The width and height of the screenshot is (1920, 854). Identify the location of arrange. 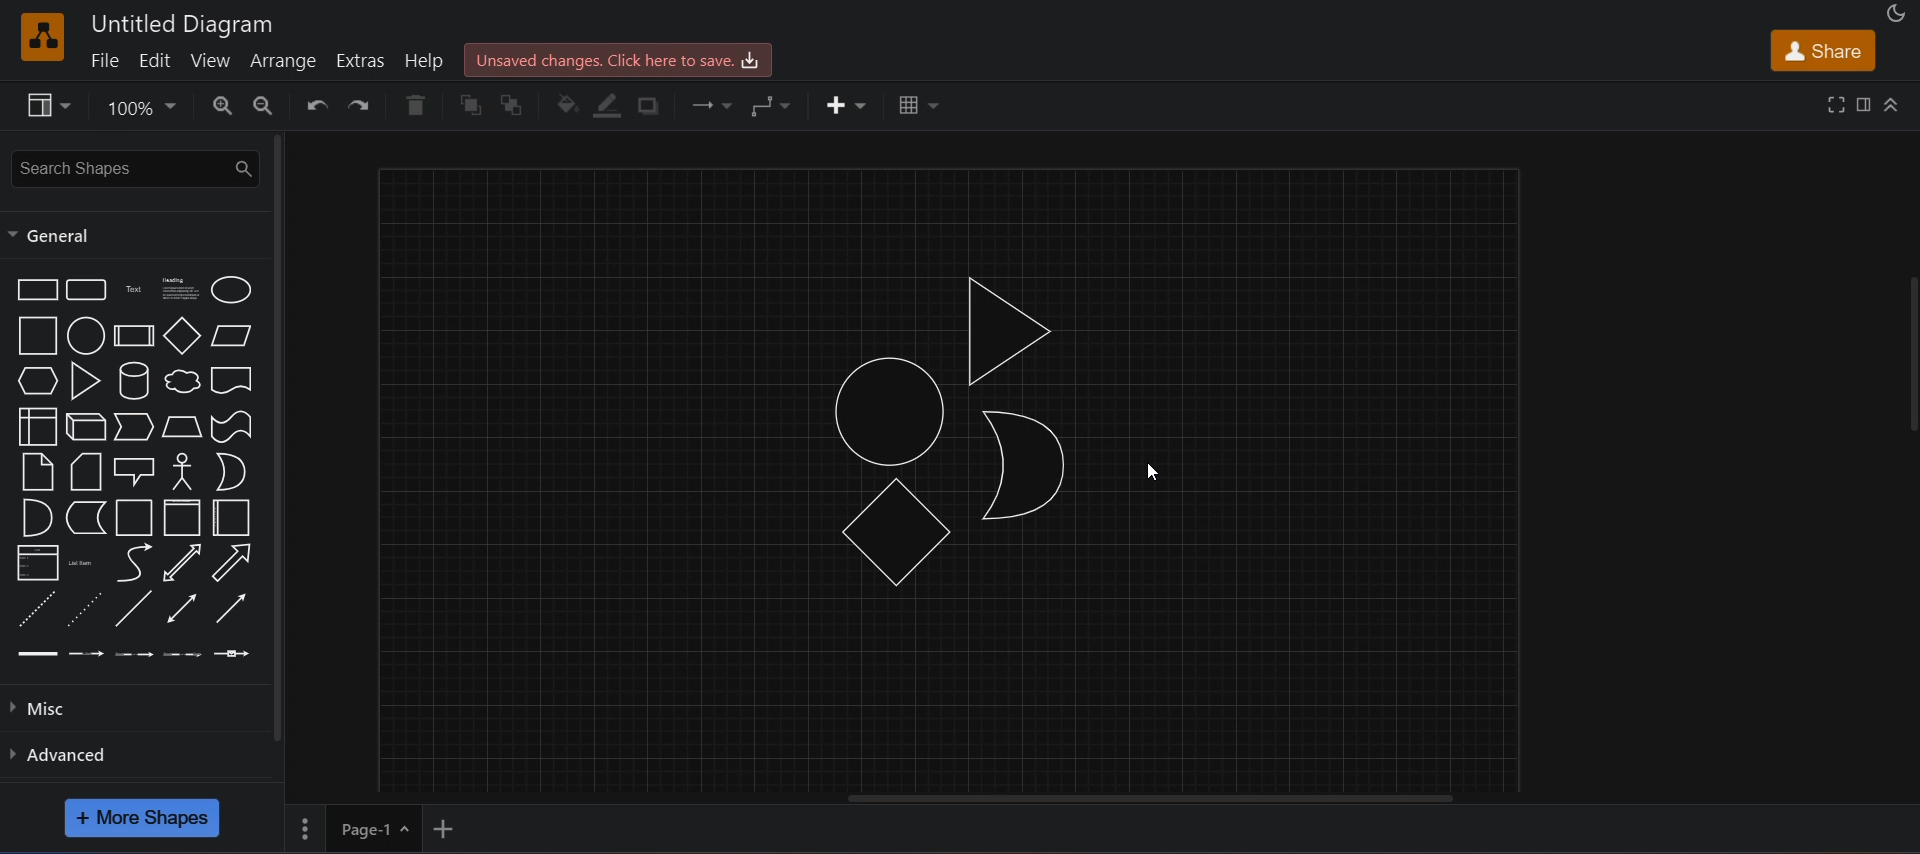
(286, 60).